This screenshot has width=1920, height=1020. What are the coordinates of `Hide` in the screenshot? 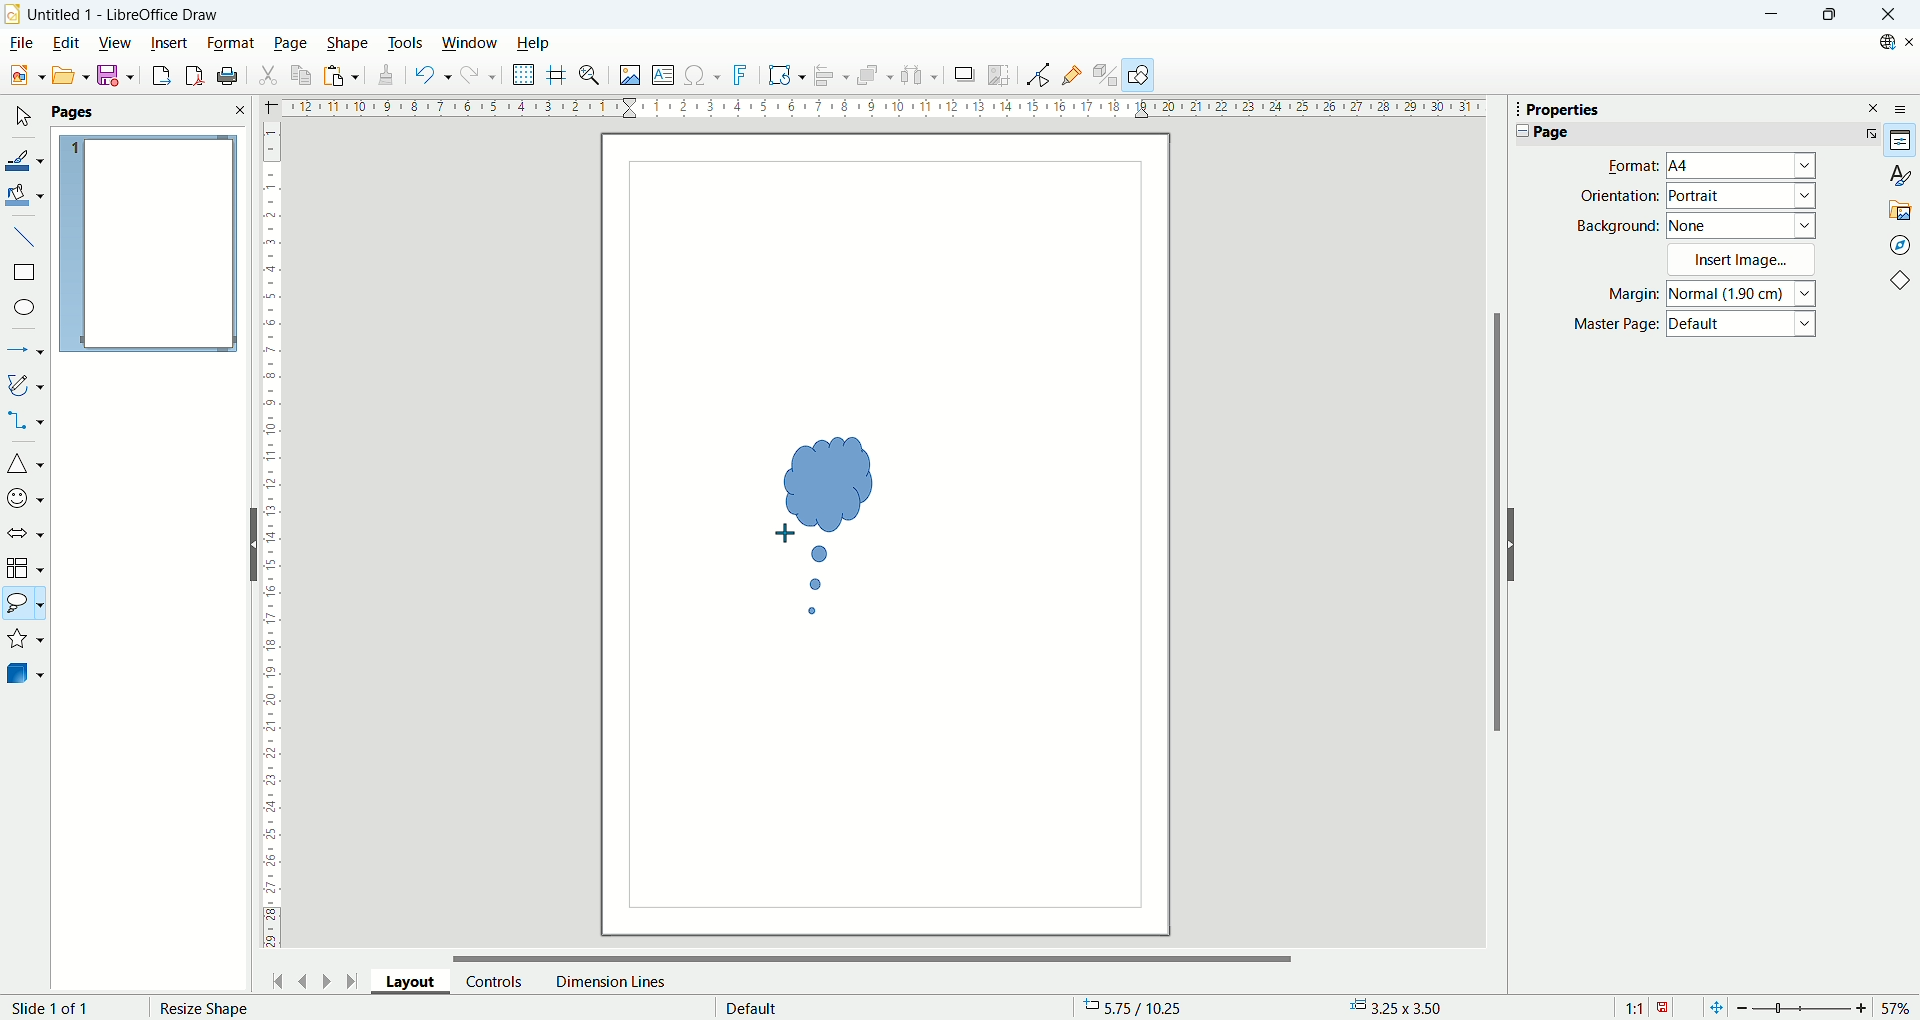 It's located at (1516, 544).